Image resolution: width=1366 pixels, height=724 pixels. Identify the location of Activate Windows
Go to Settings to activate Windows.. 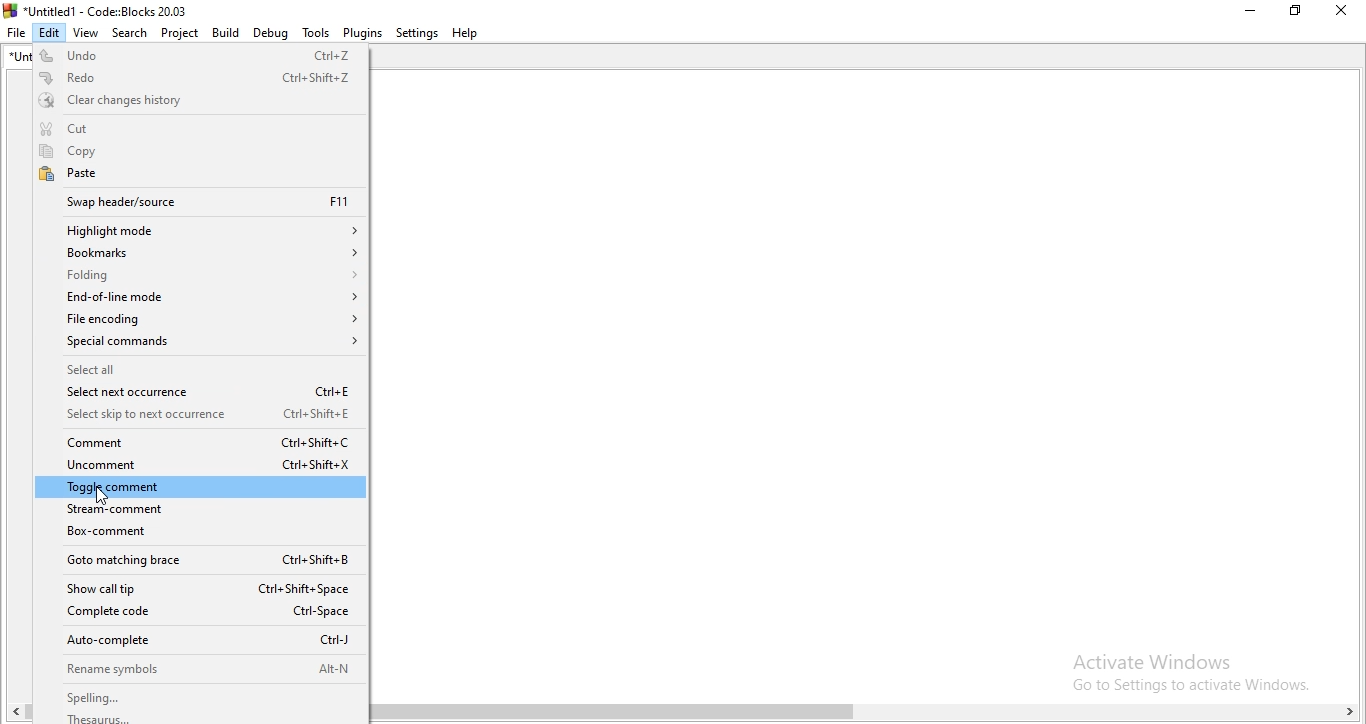
(1192, 672).